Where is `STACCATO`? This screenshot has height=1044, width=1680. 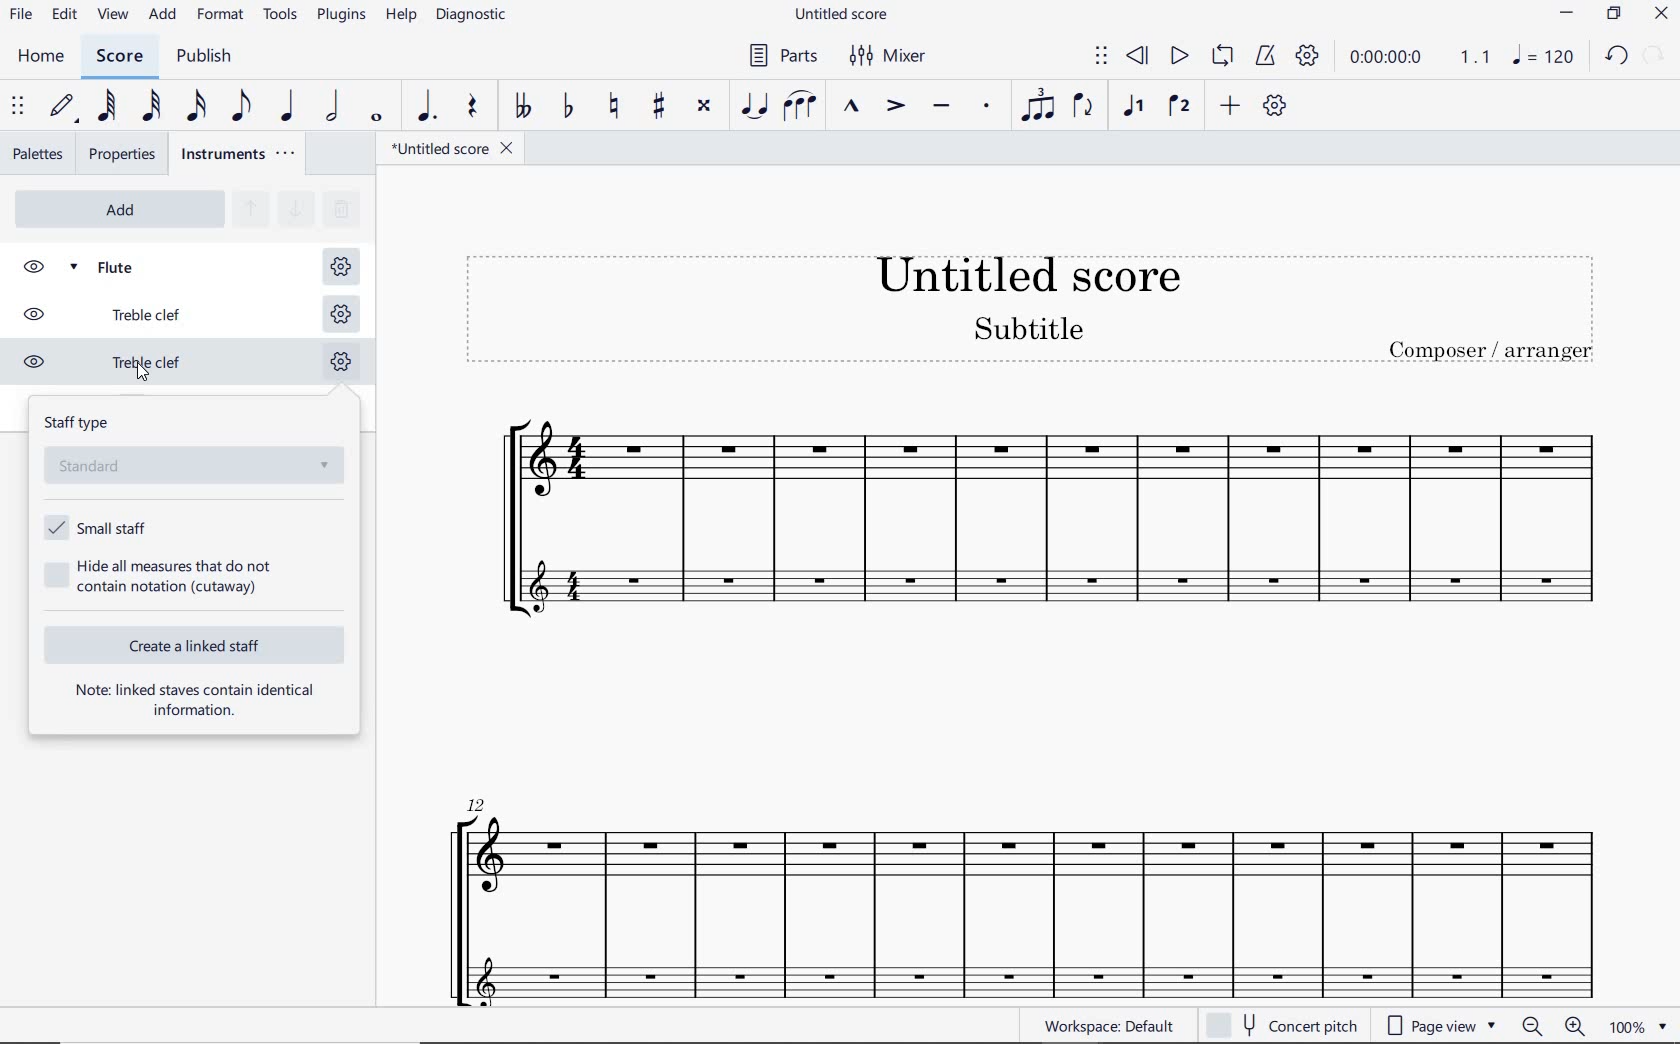 STACCATO is located at coordinates (984, 106).